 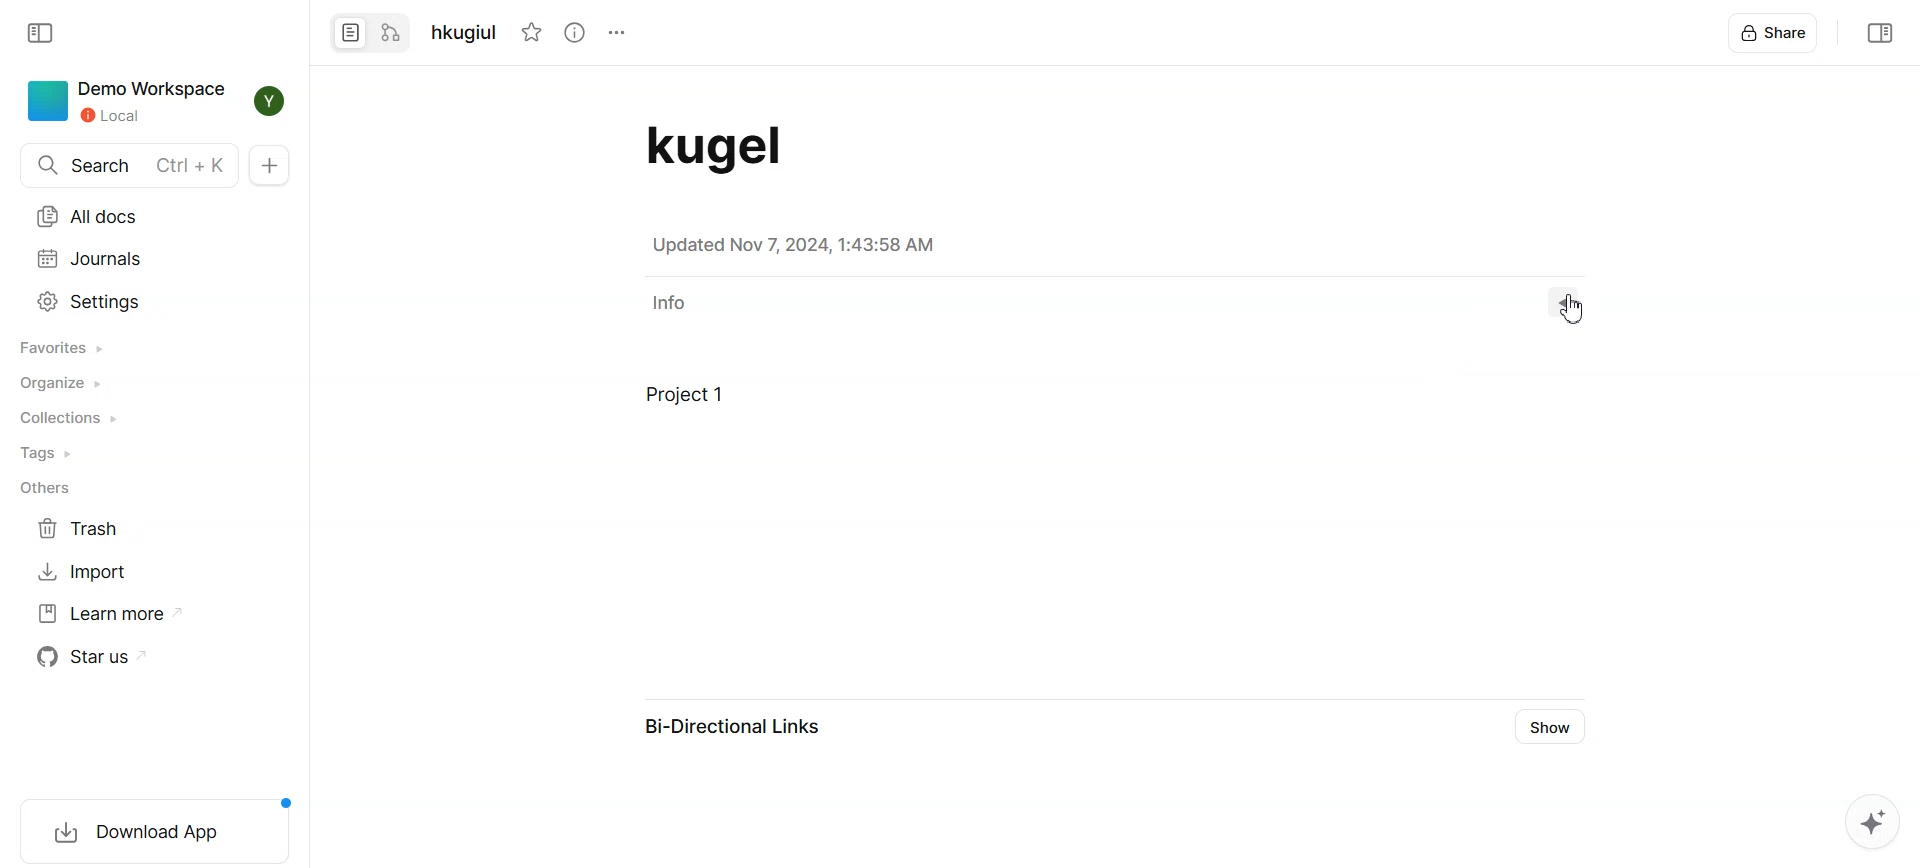 I want to click on New doc, so click(x=270, y=164).